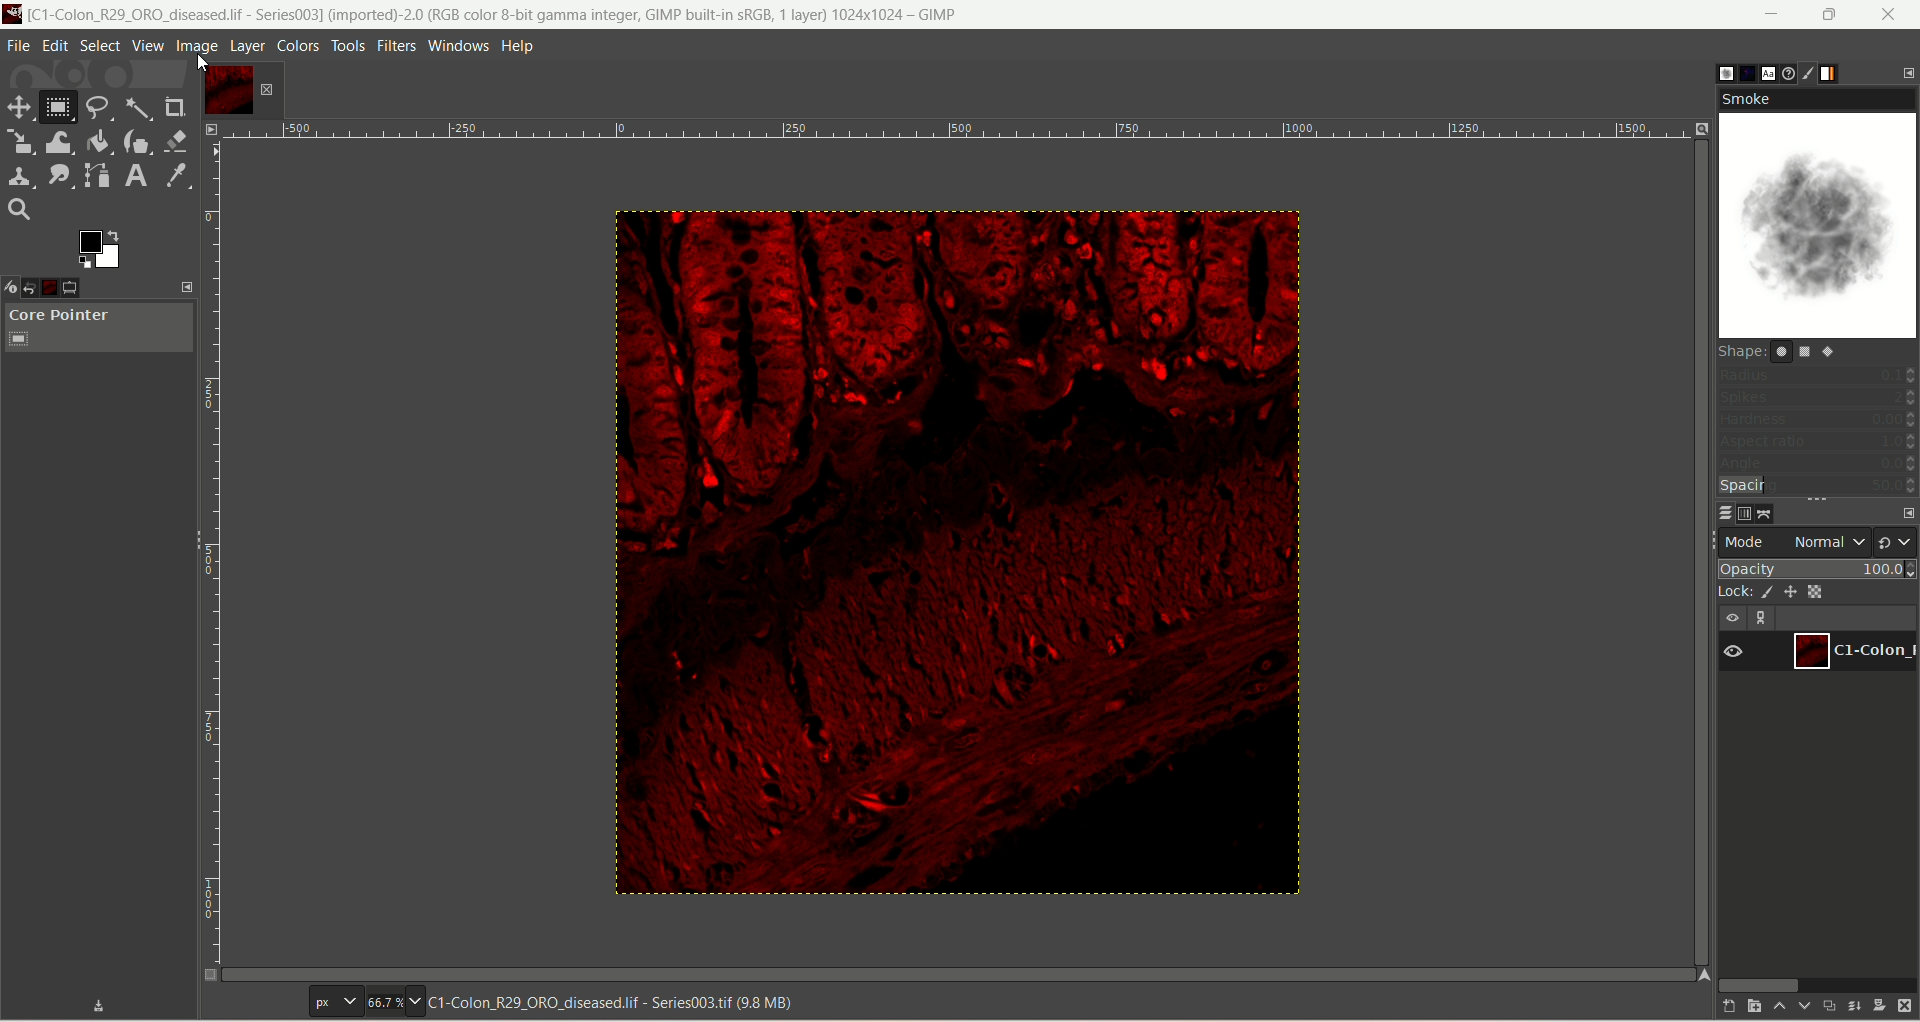 The width and height of the screenshot is (1920, 1022). I want to click on title, so click(493, 15).